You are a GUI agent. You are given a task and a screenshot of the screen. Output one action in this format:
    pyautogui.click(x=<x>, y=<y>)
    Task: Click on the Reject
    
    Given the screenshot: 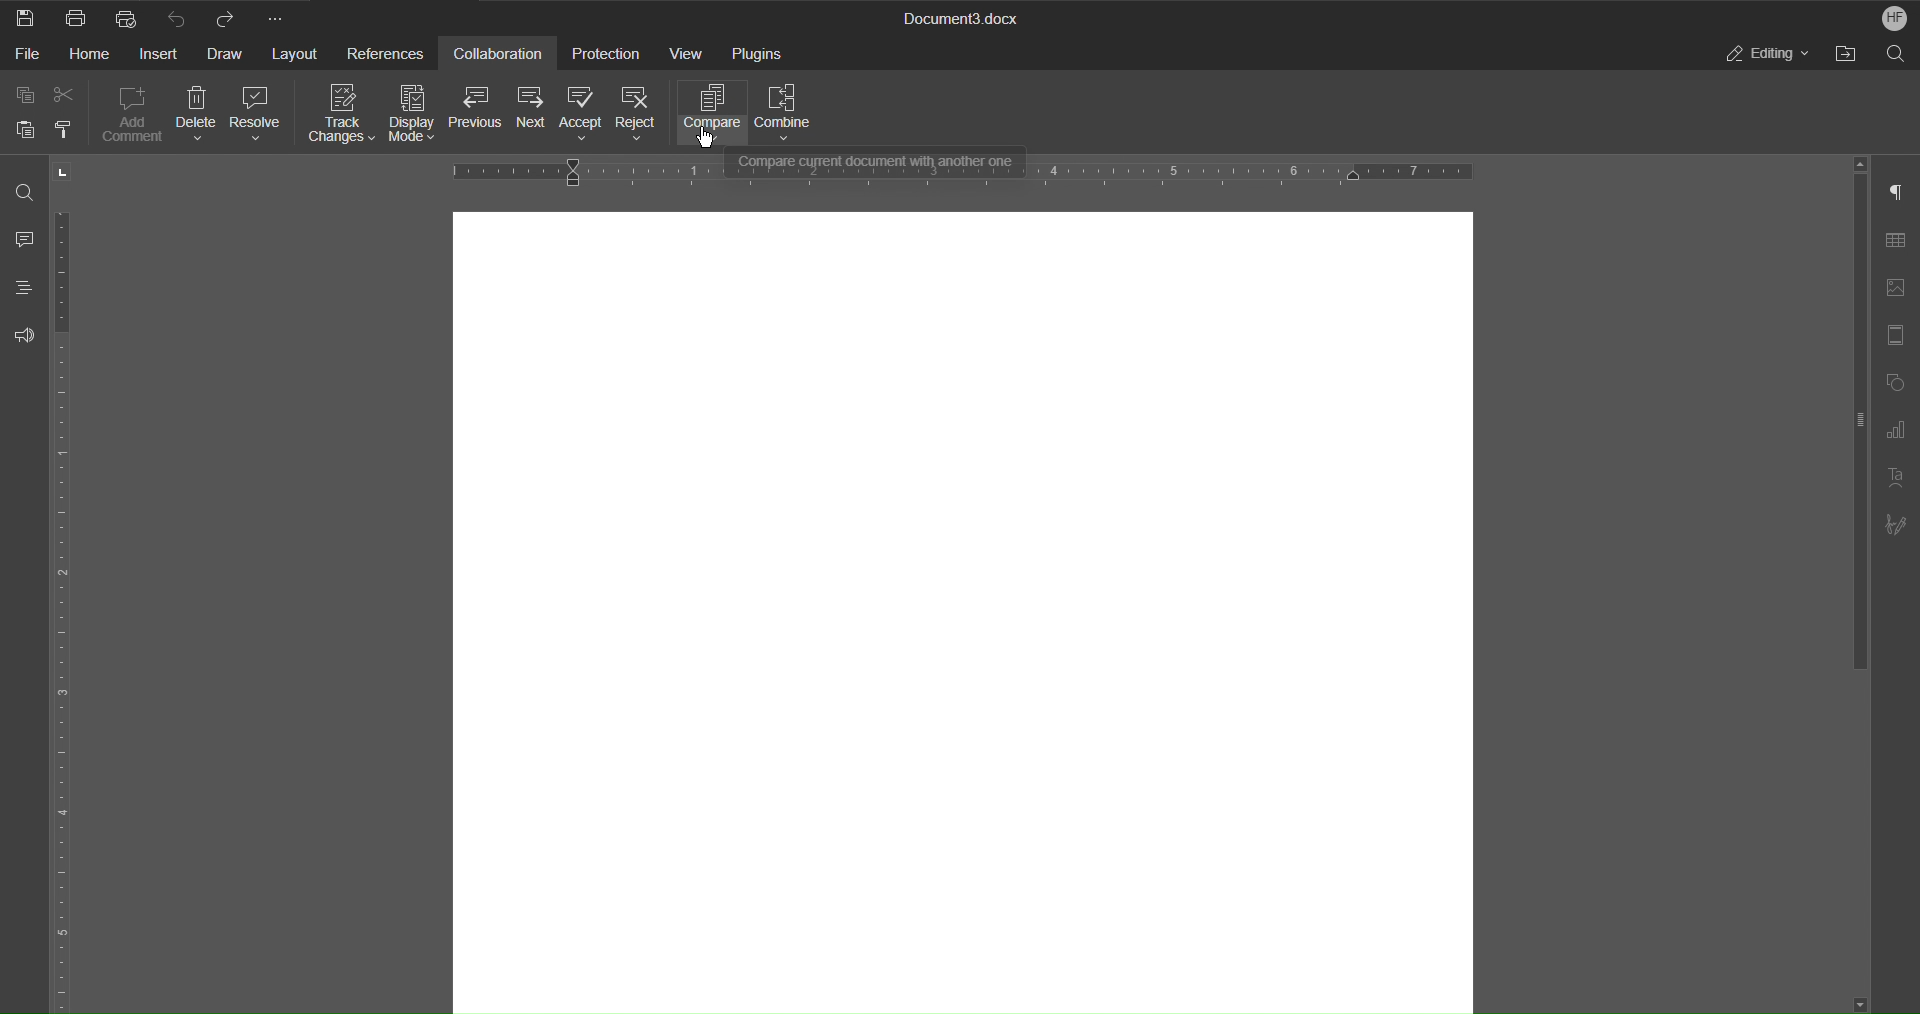 What is the action you would take?
    pyautogui.click(x=638, y=112)
    